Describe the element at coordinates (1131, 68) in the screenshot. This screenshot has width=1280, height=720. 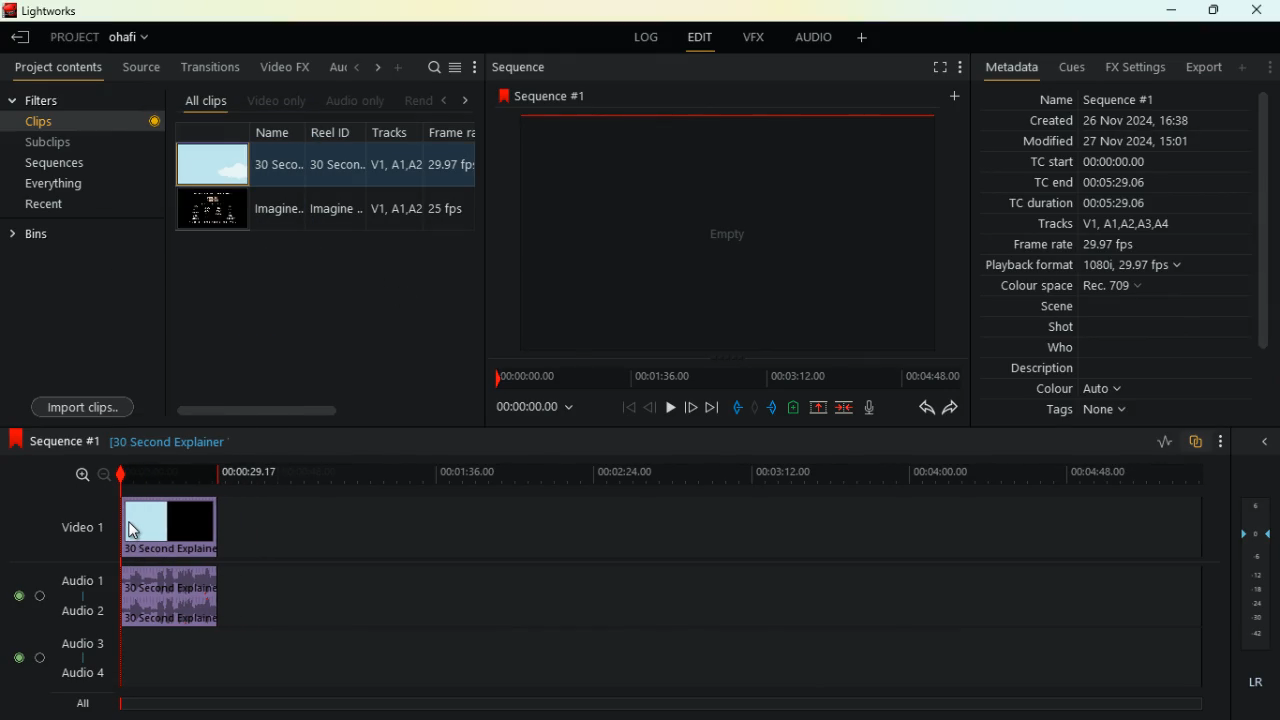
I see `fx settings` at that location.